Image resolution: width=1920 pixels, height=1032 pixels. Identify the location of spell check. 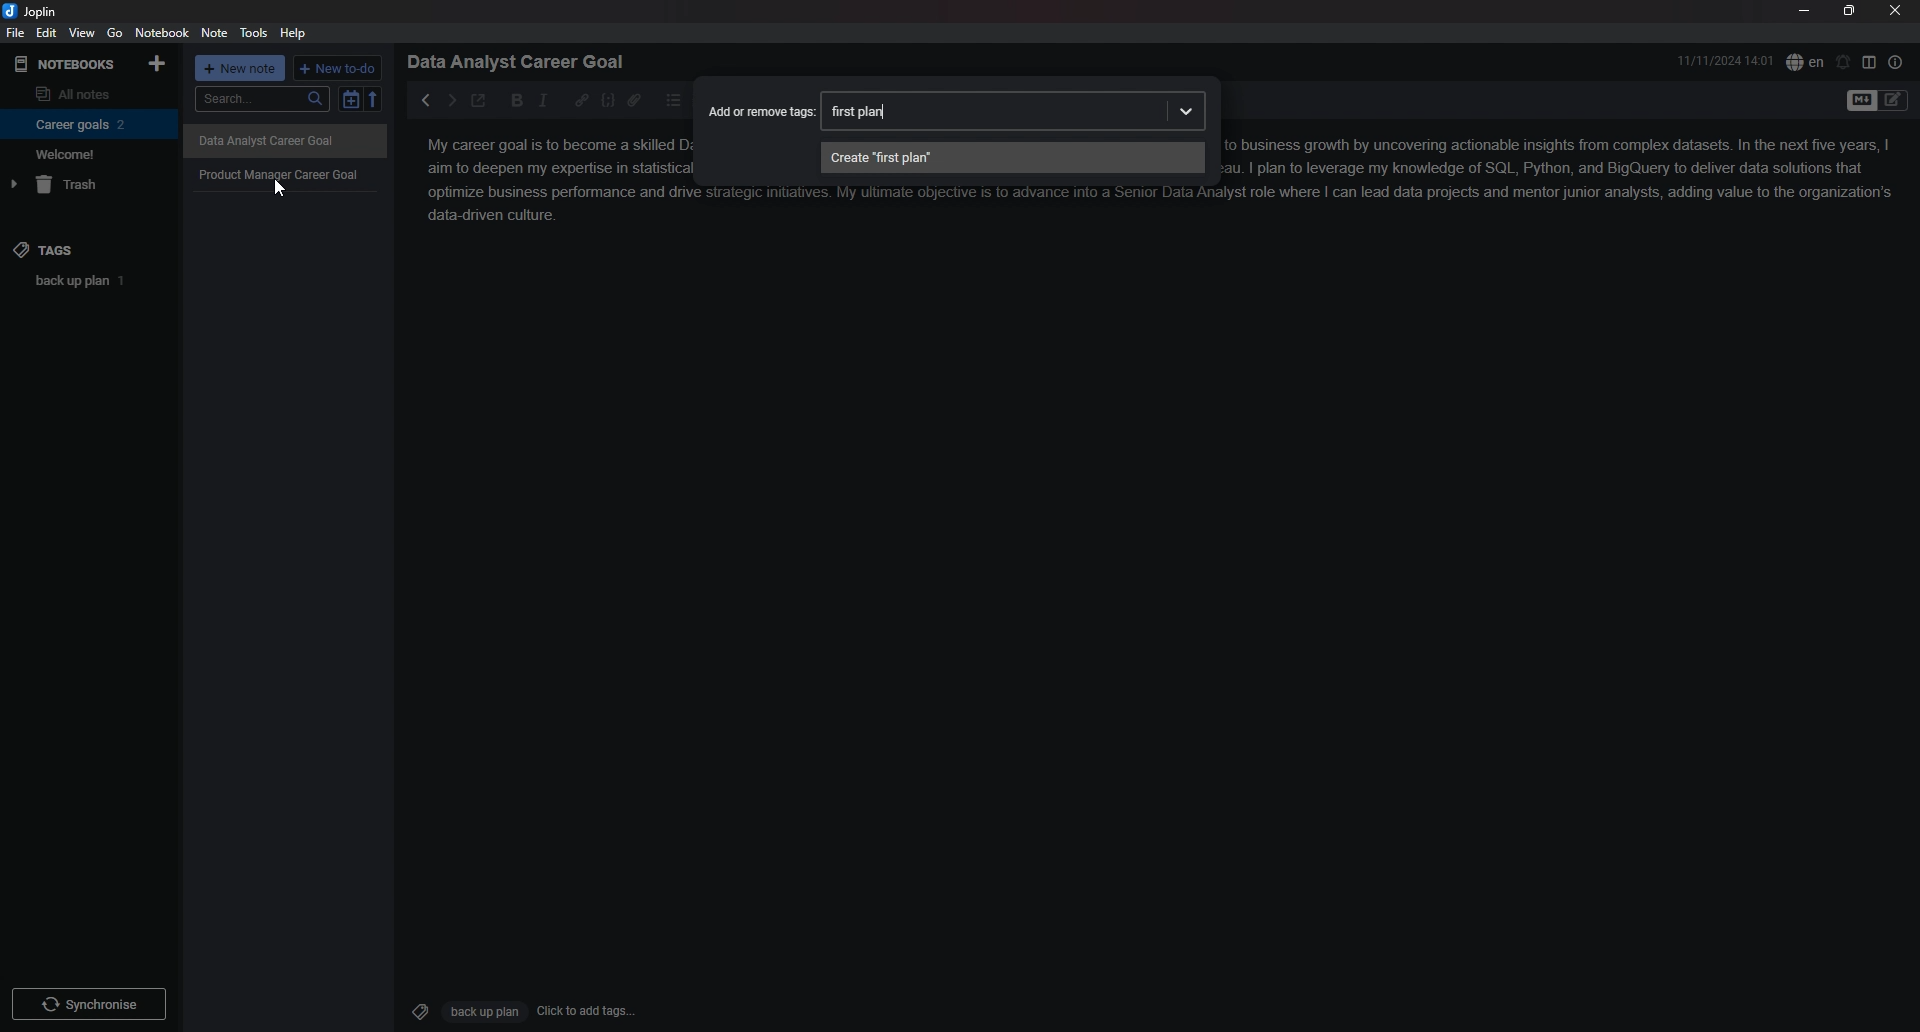
(1805, 62).